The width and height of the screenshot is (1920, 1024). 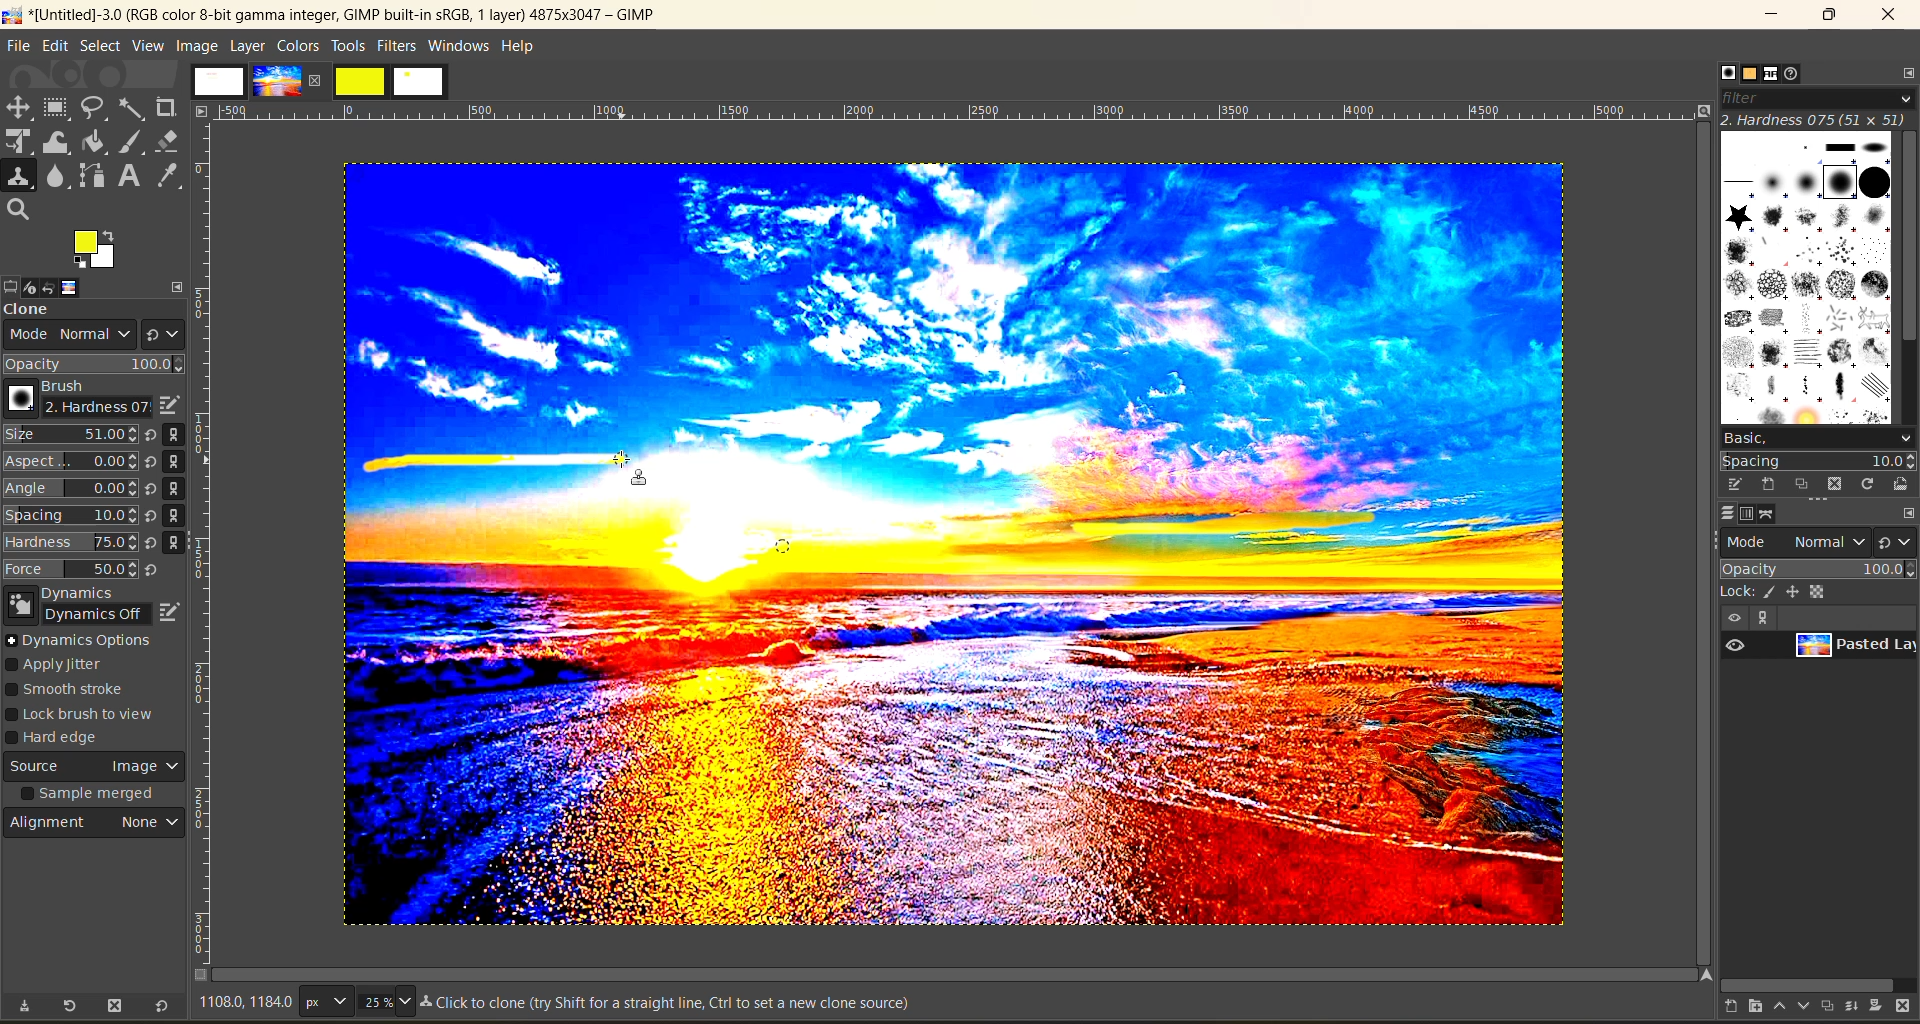 What do you see at coordinates (178, 284) in the screenshot?
I see `expand` at bounding box center [178, 284].